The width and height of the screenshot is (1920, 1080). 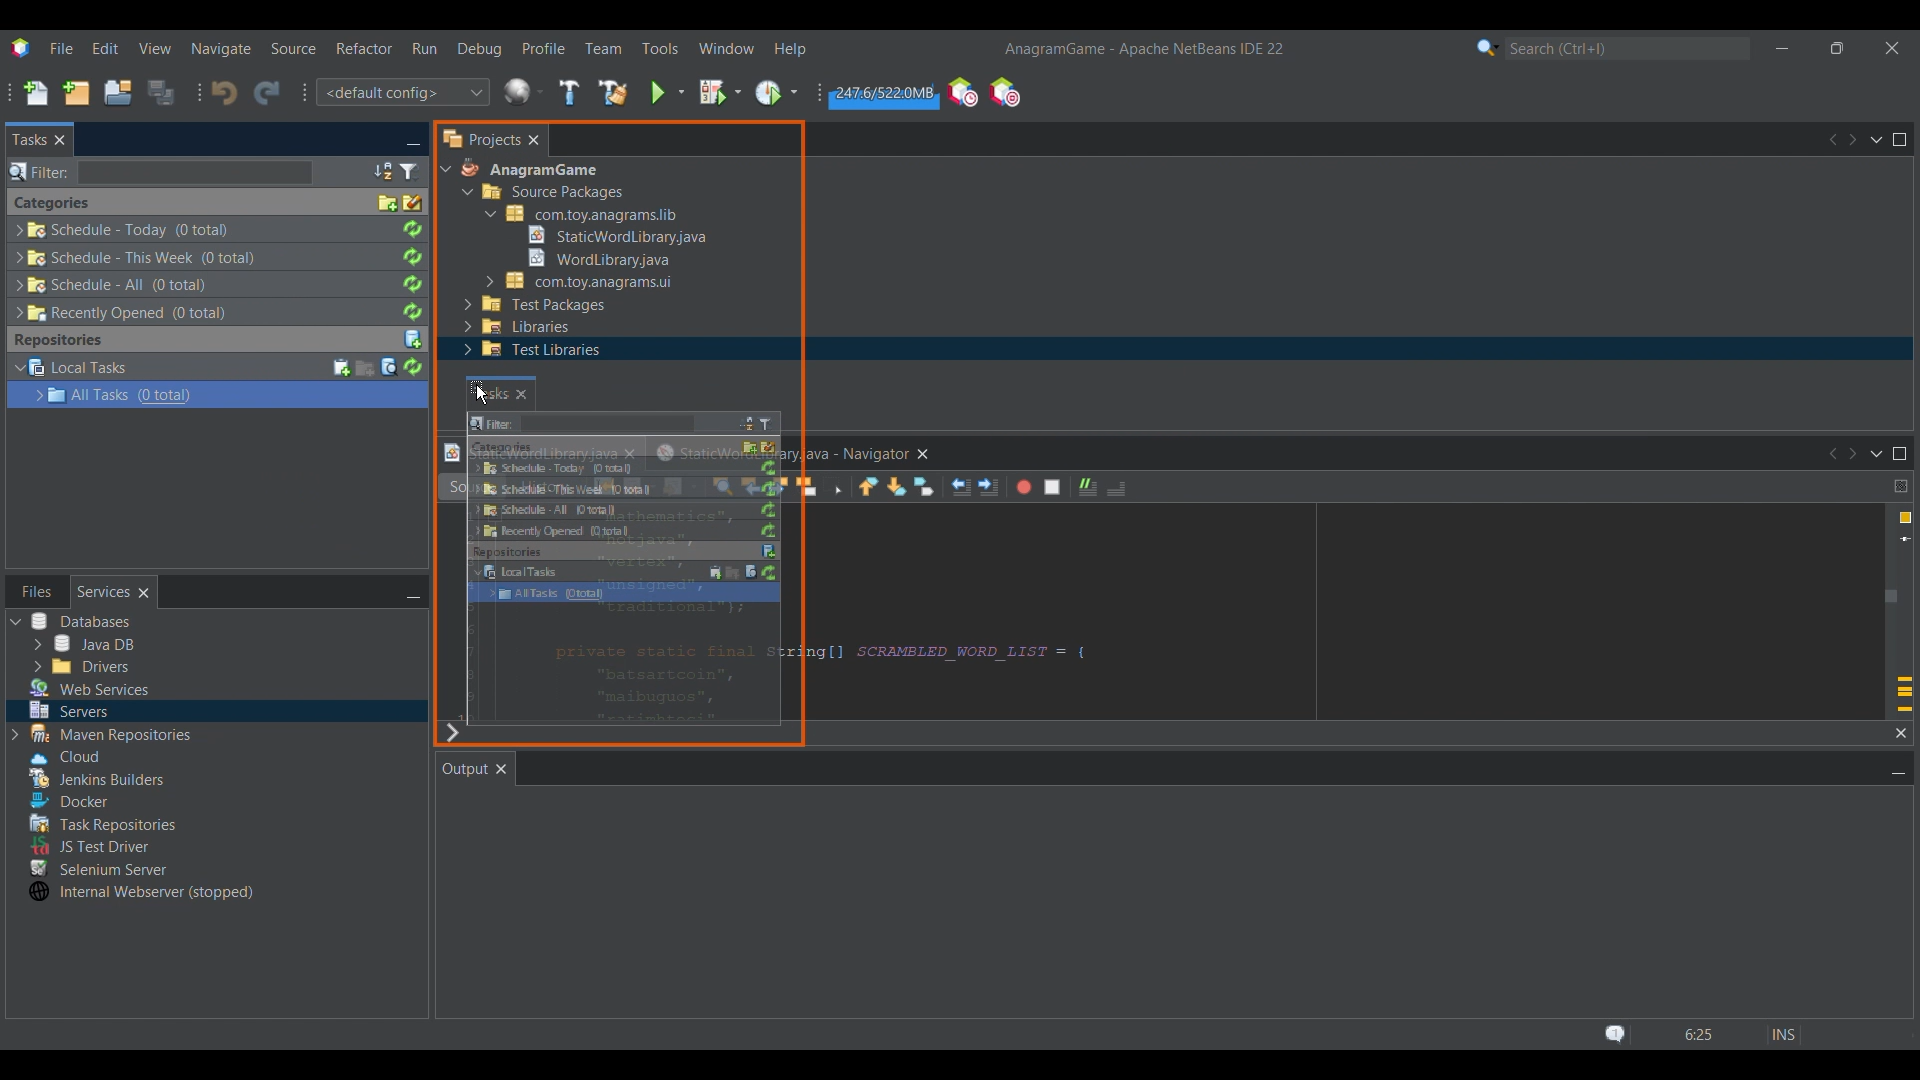 I want to click on Shift line right, so click(x=989, y=487).